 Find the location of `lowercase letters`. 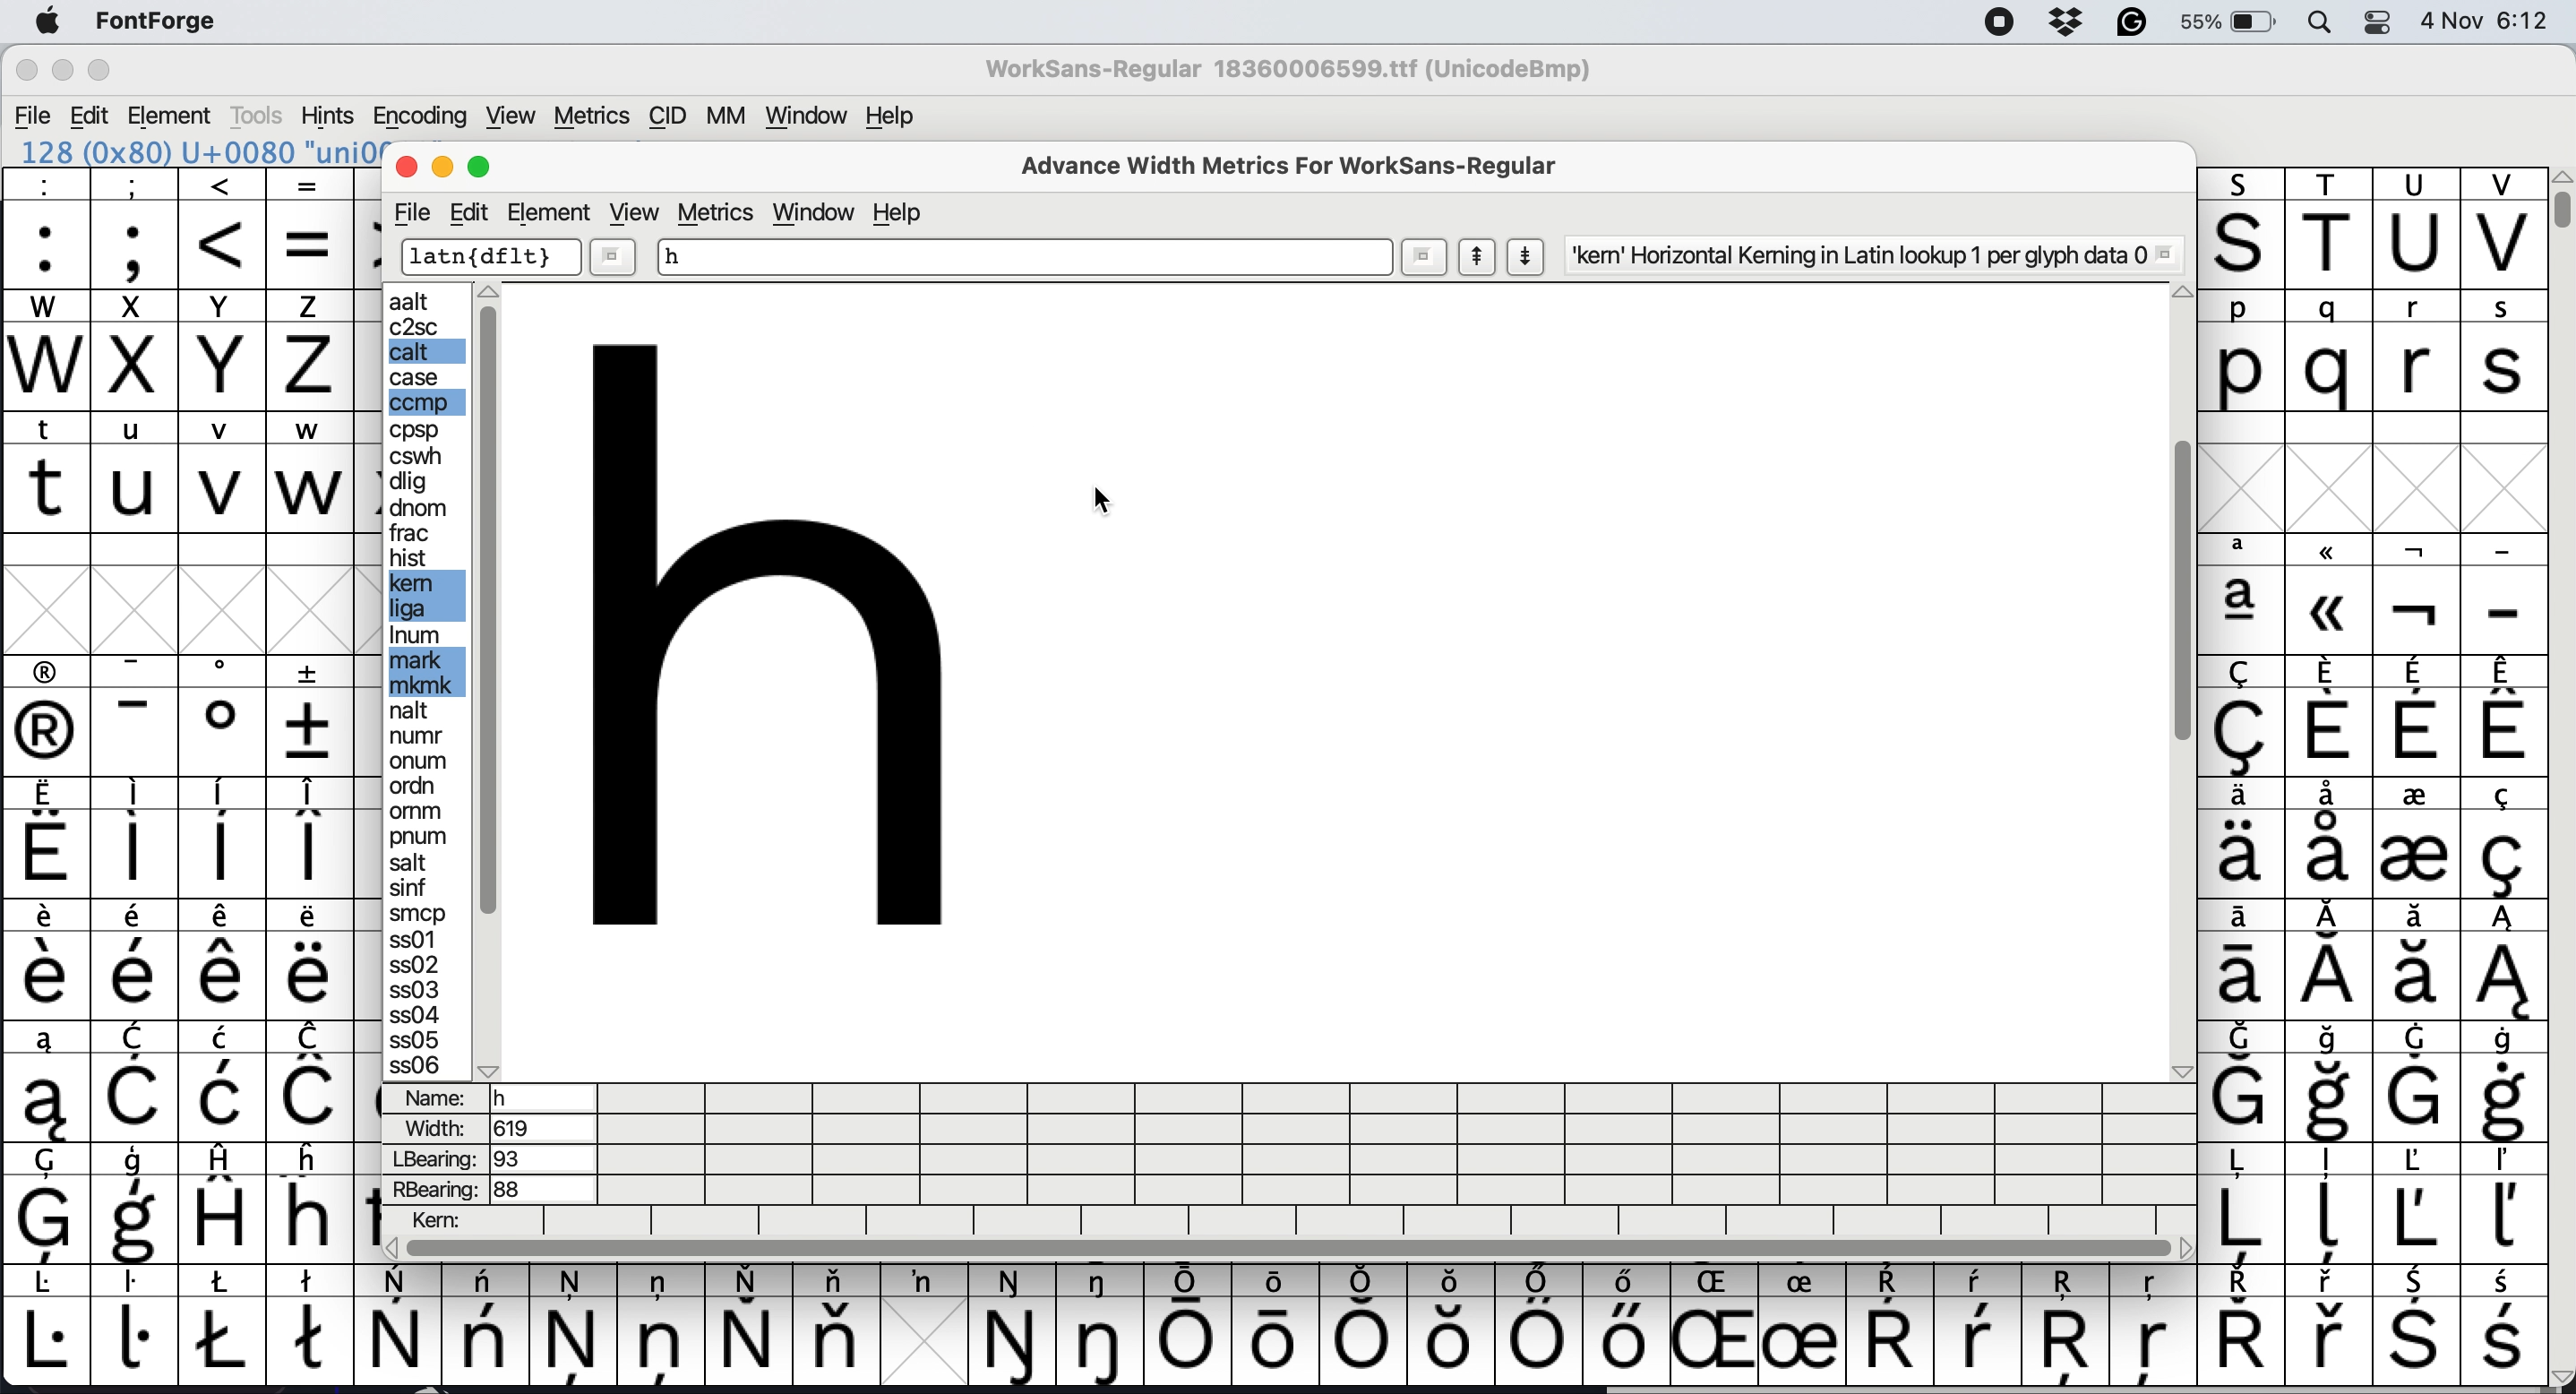

lowercase letters is located at coordinates (194, 428).